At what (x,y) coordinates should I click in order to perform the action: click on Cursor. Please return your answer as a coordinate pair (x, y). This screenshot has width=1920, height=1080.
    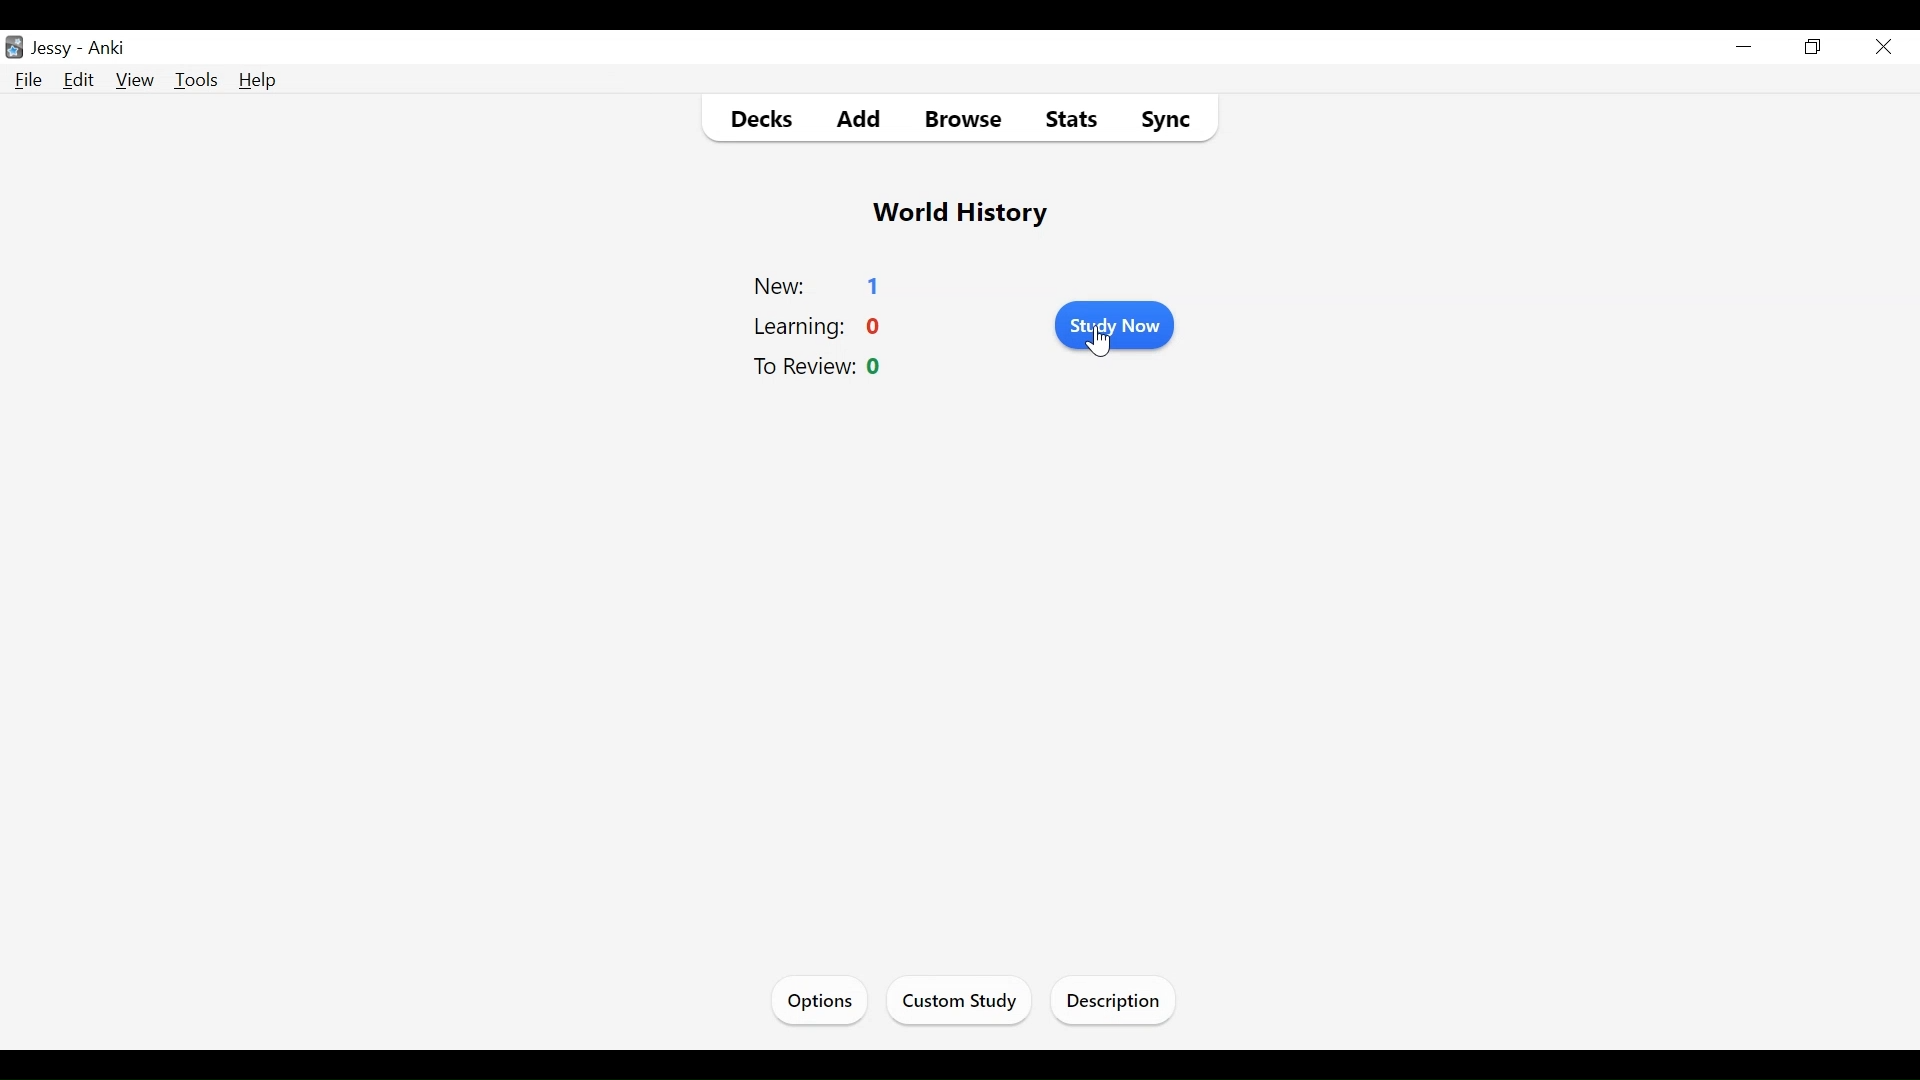
    Looking at the image, I should click on (1100, 340).